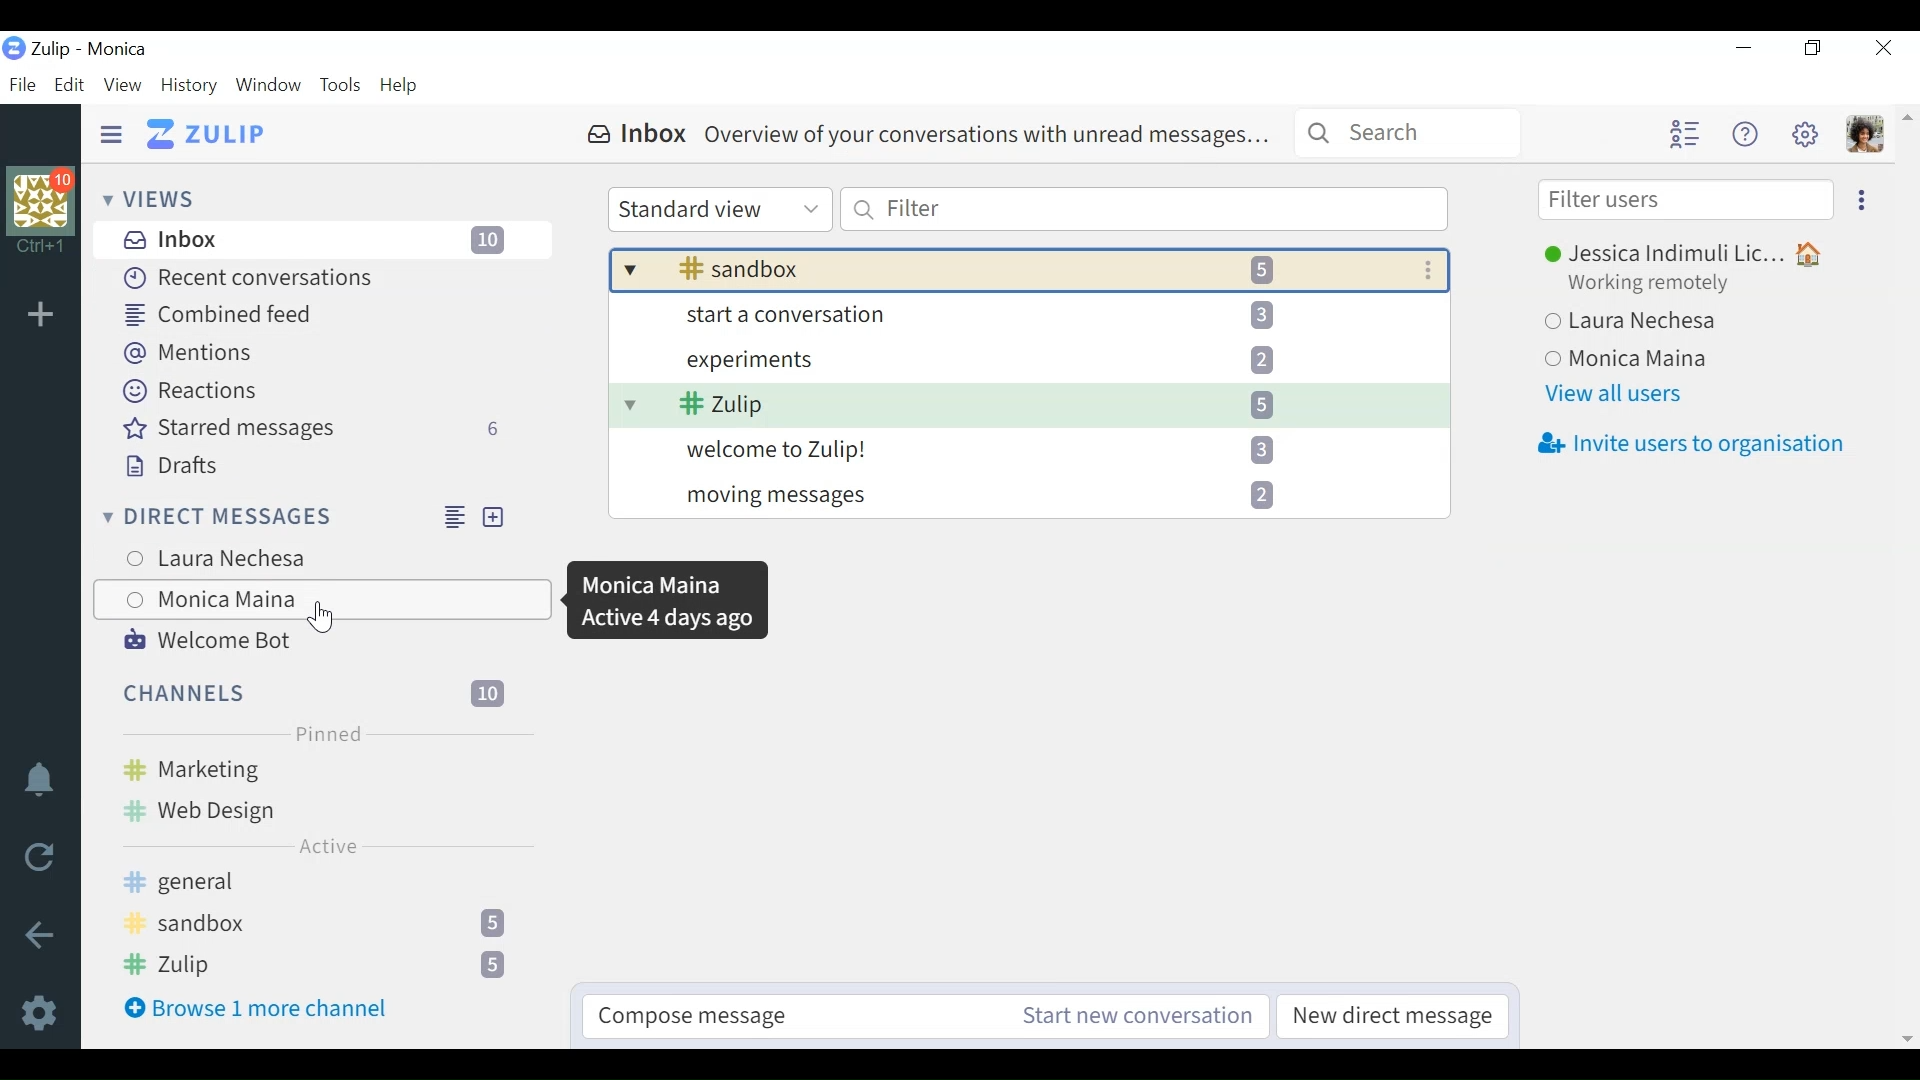 Image resolution: width=1920 pixels, height=1080 pixels. Describe the element at coordinates (719, 211) in the screenshot. I see `Standard view` at that location.